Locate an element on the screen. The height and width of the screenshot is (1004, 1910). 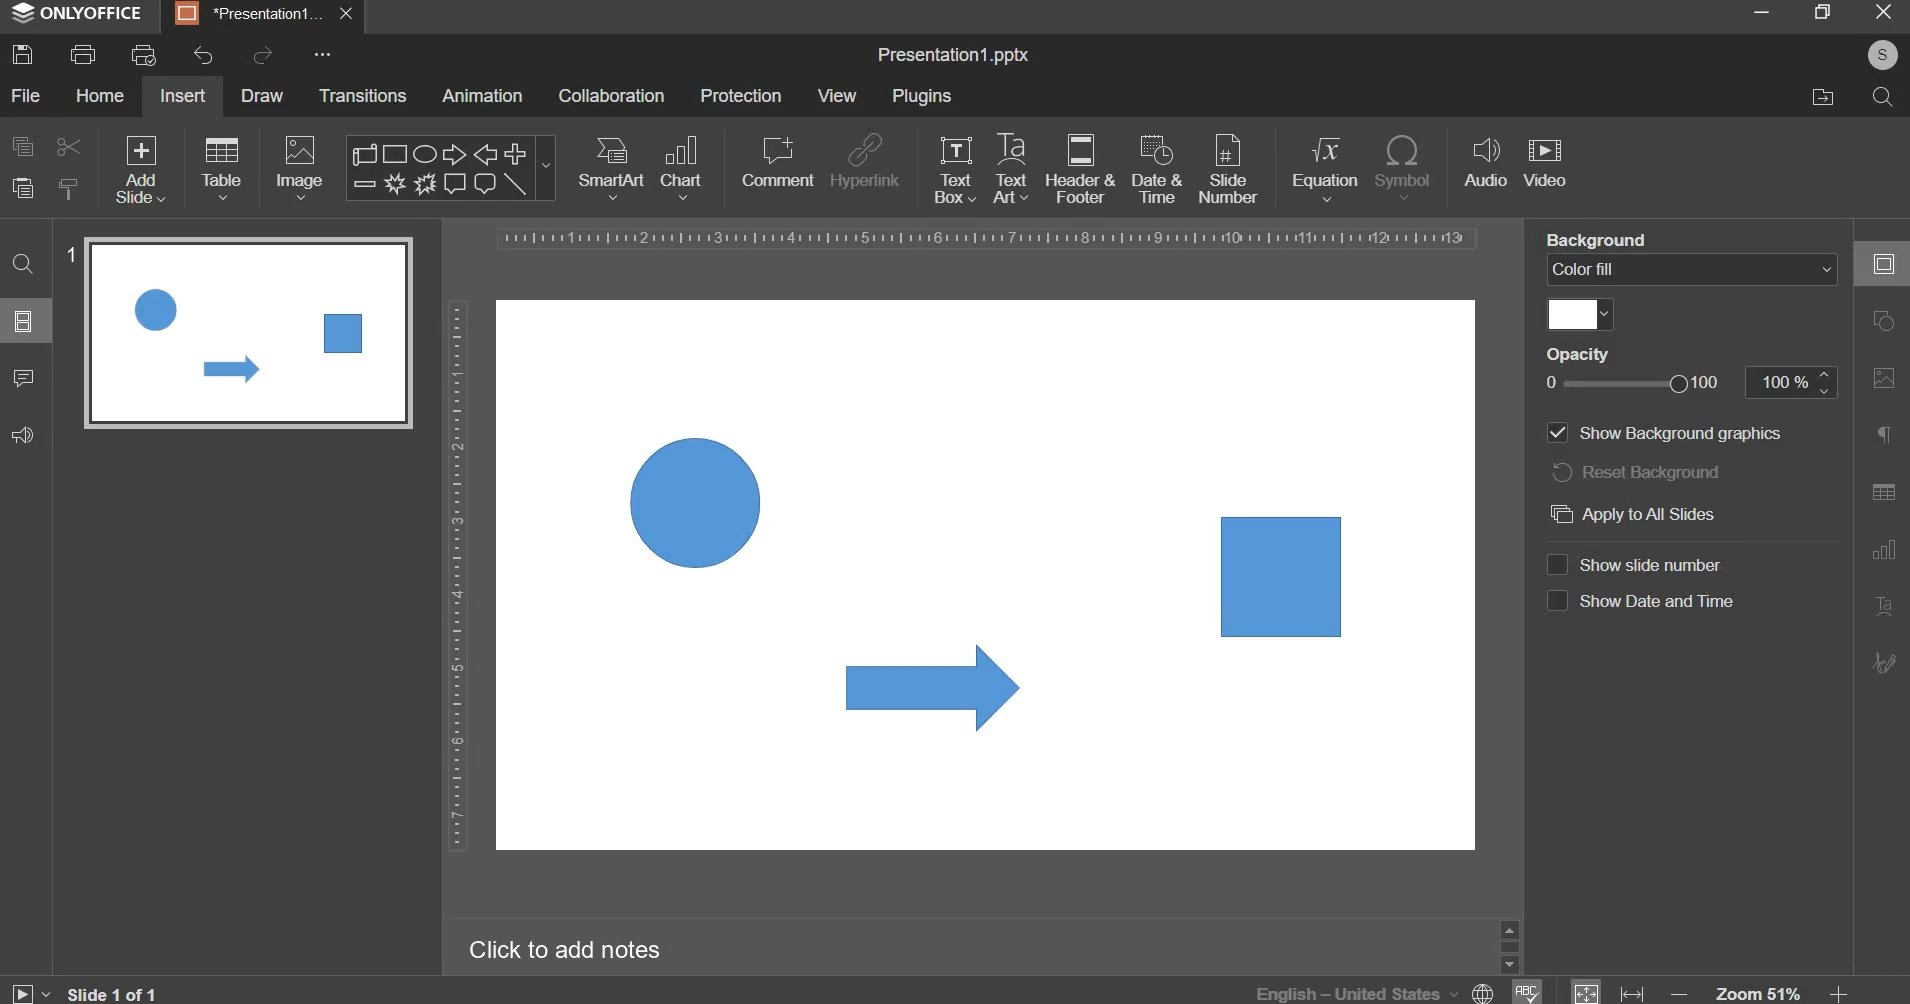
equation is located at coordinates (1324, 166).